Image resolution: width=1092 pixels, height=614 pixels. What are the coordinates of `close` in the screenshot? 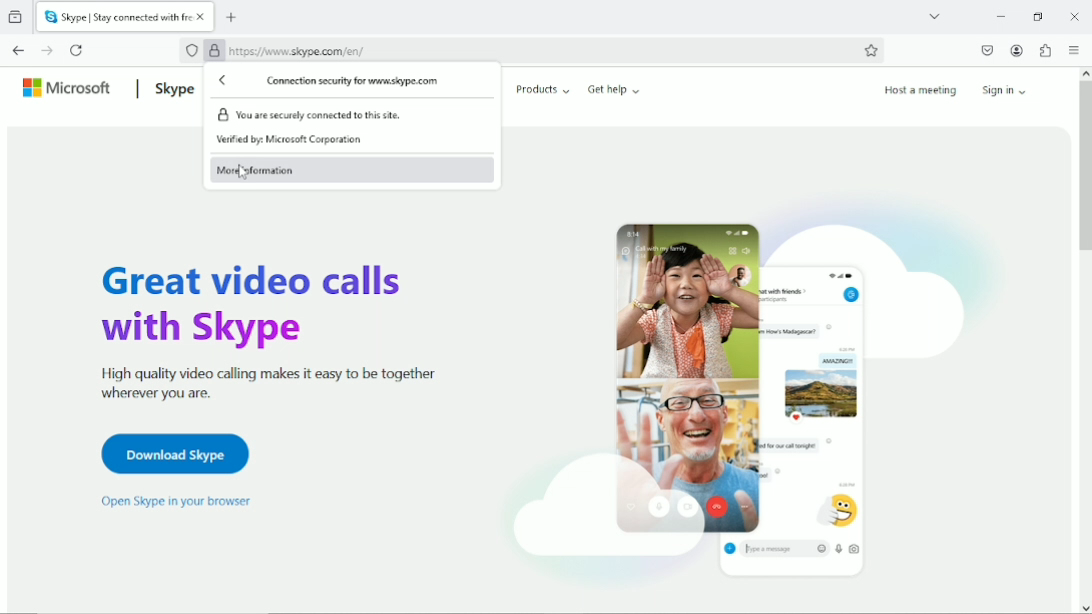 It's located at (203, 16).